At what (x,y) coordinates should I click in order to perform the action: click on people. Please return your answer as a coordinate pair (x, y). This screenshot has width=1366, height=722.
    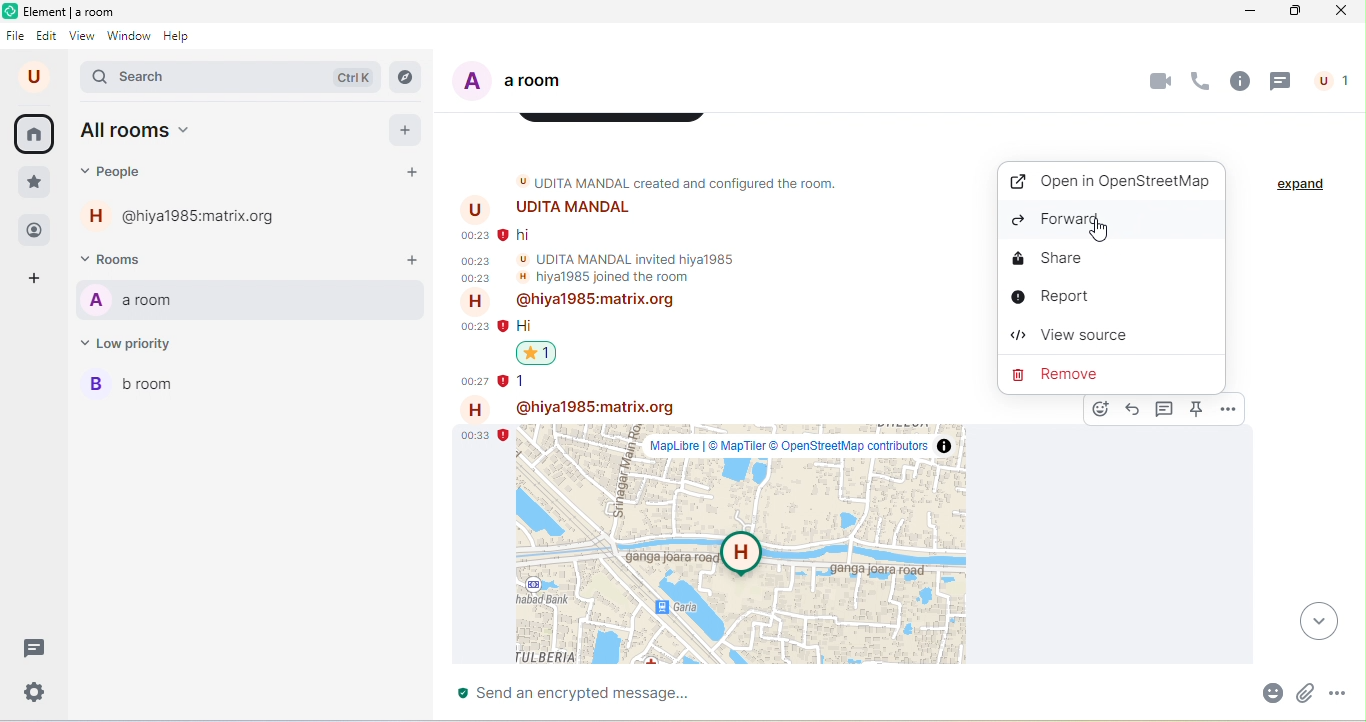
    Looking at the image, I should click on (1329, 81).